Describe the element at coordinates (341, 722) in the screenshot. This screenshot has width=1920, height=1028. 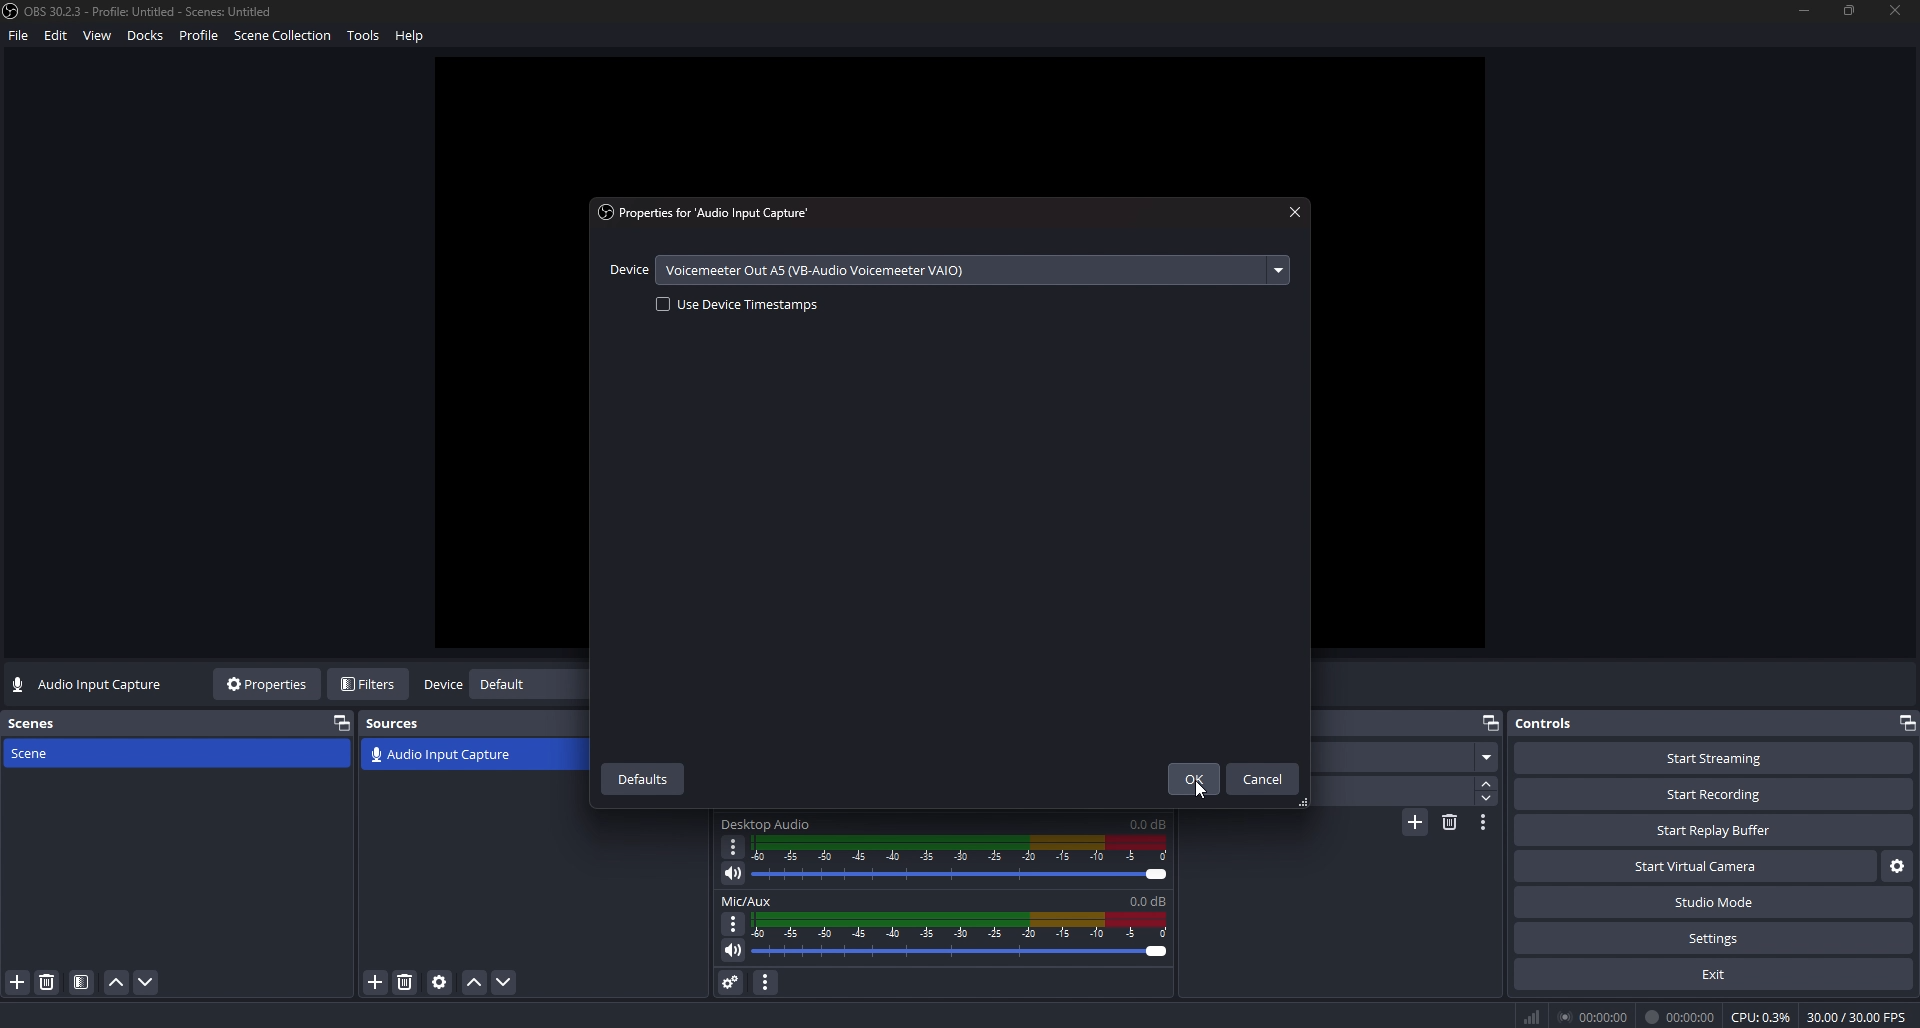
I see `pop out` at that location.